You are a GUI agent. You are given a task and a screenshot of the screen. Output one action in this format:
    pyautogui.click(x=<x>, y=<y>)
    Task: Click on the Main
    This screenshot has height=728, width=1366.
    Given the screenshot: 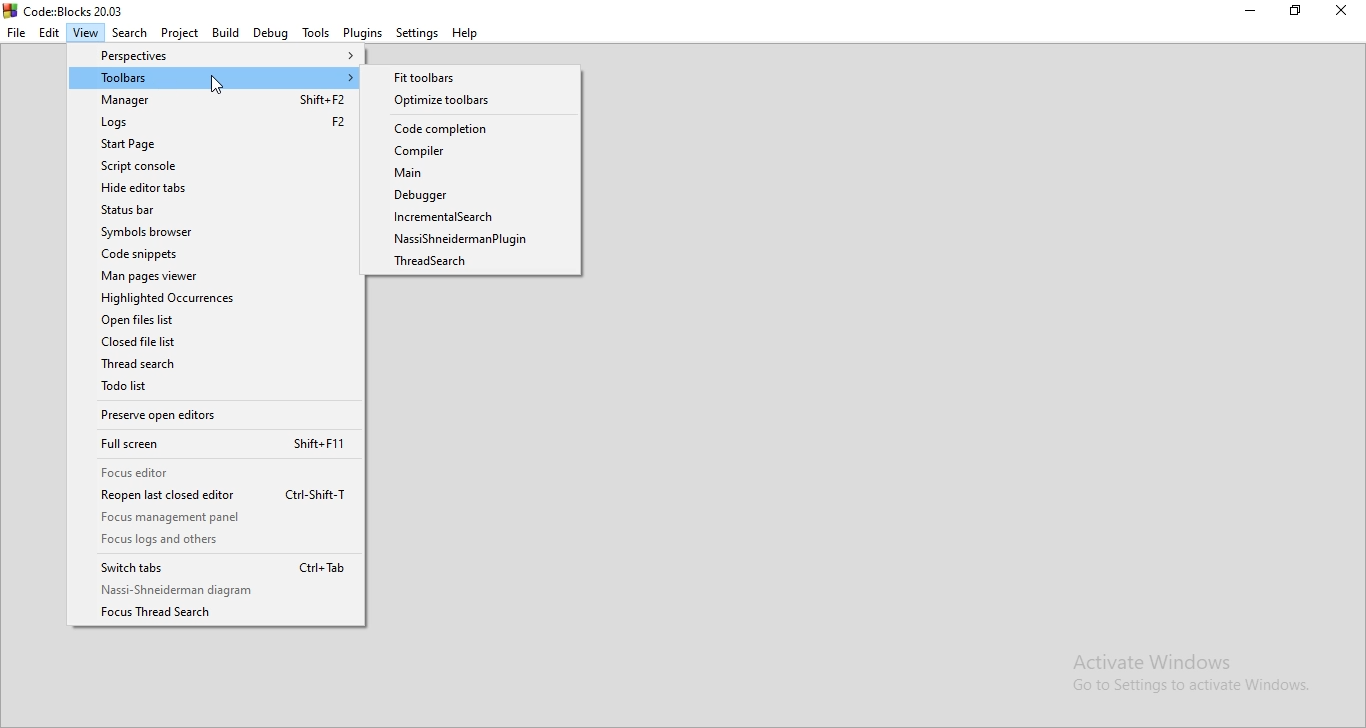 What is the action you would take?
    pyautogui.click(x=470, y=172)
    